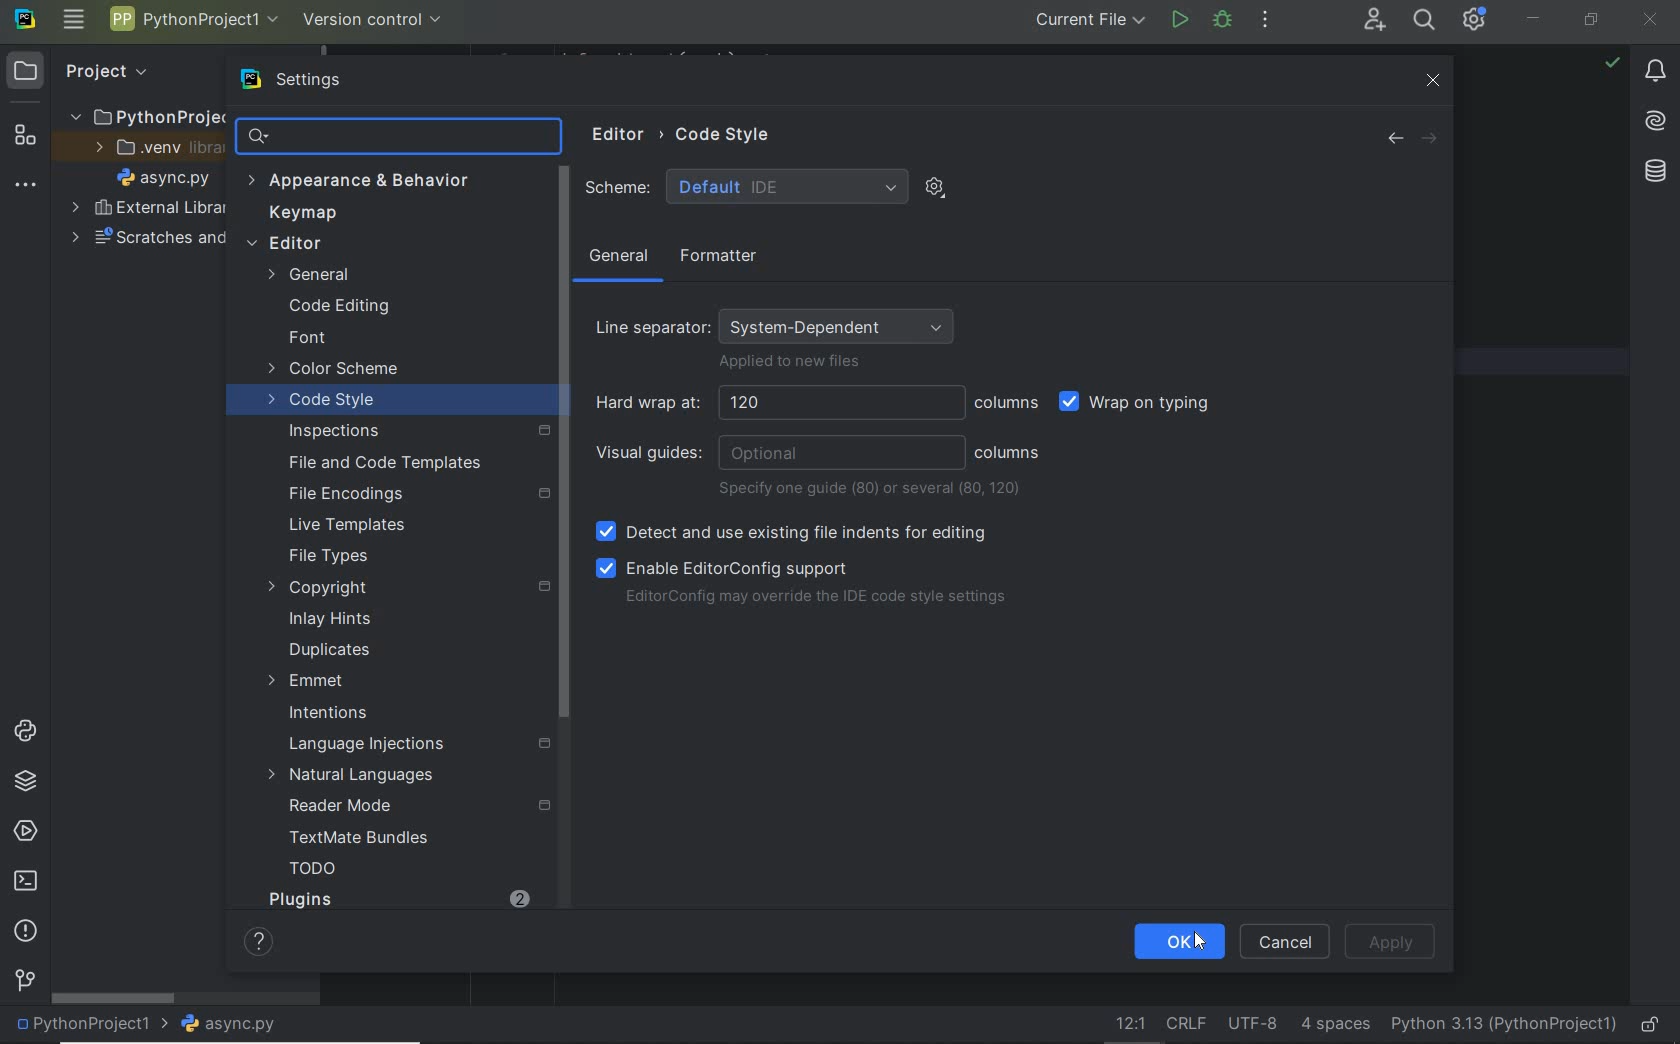 The image size is (1680, 1044). What do you see at coordinates (373, 20) in the screenshot?
I see `version control` at bounding box center [373, 20].